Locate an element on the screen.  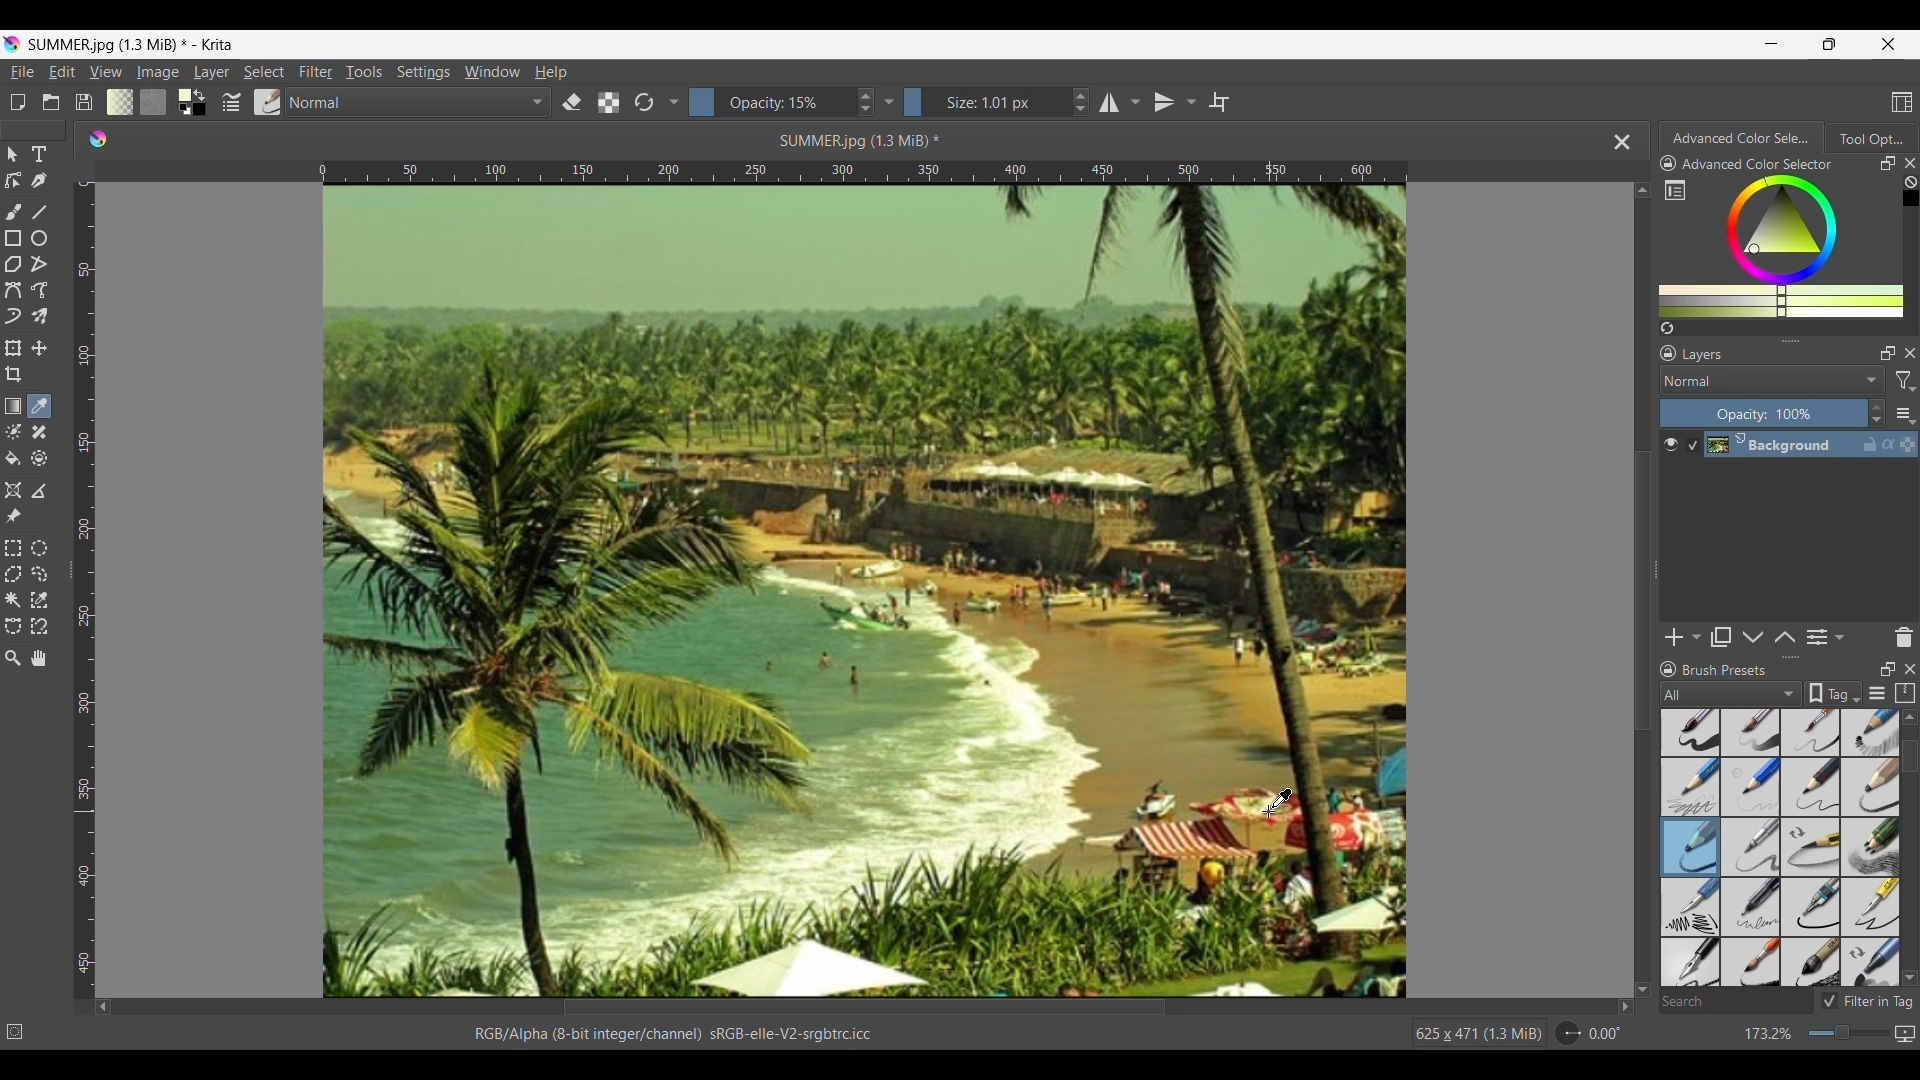
 is located at coordinates (1674, 190).